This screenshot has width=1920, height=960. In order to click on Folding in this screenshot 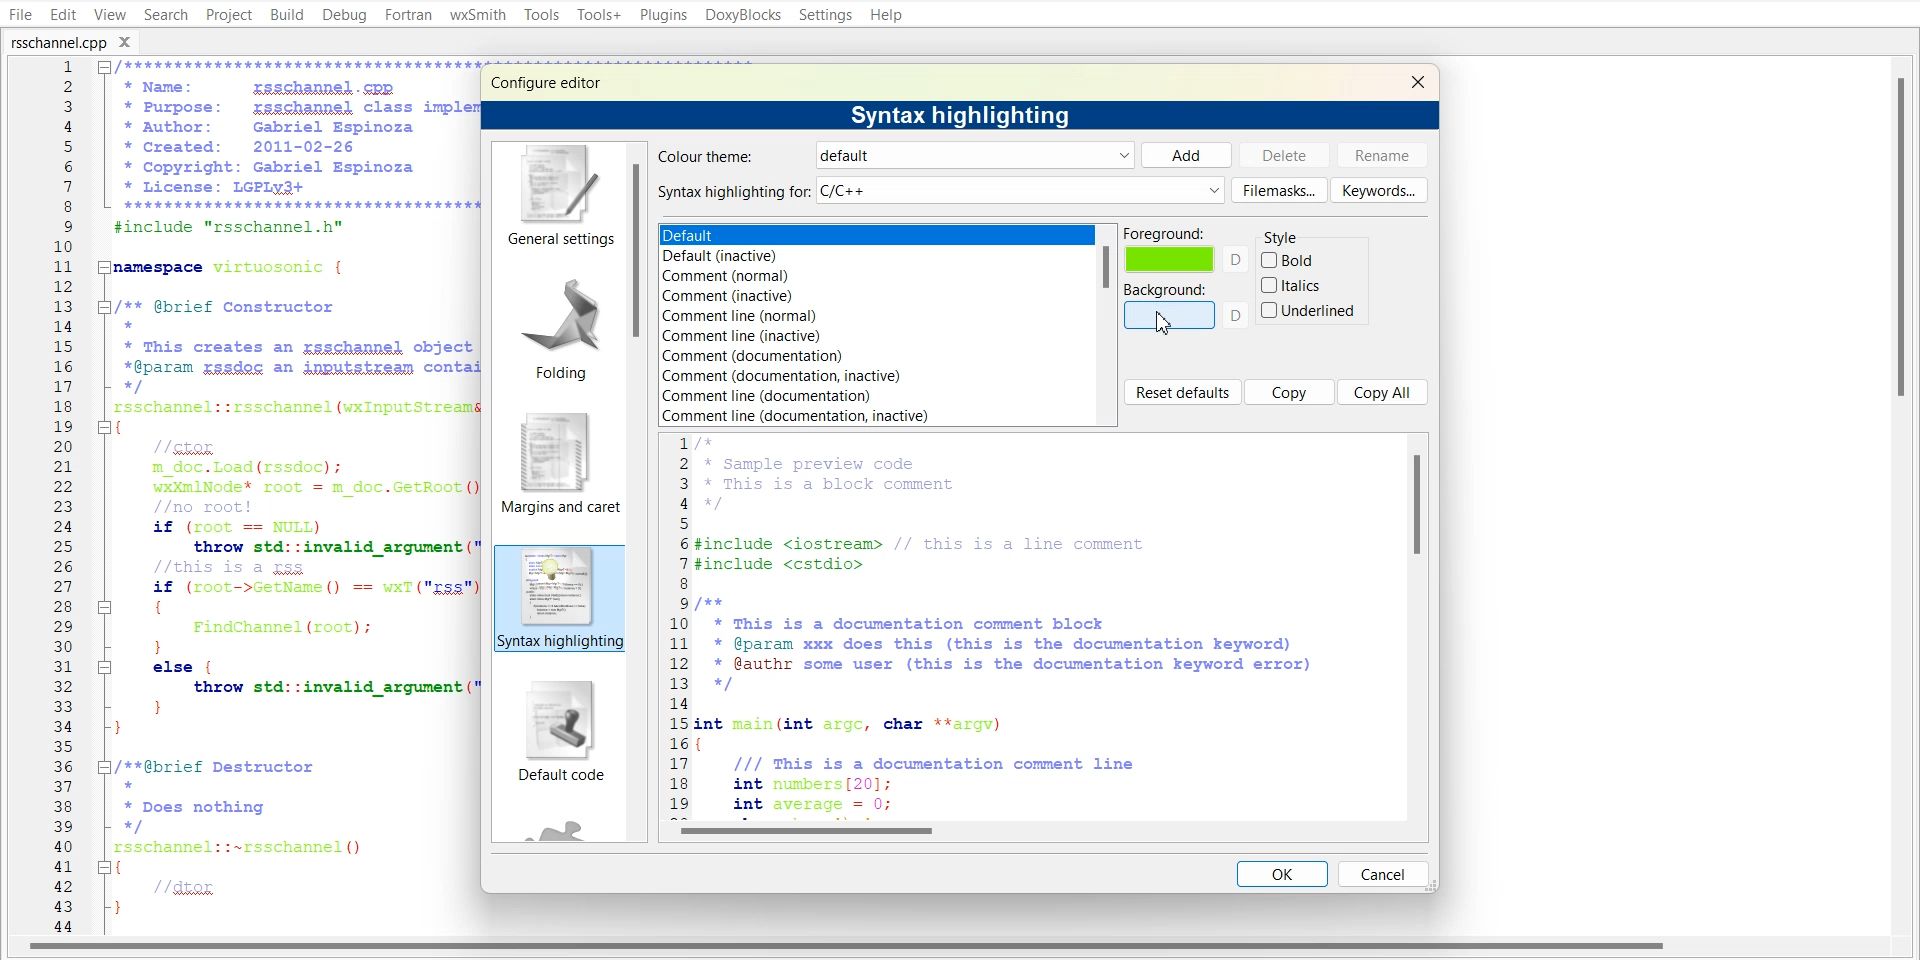, I will do `click(554, 323)`.